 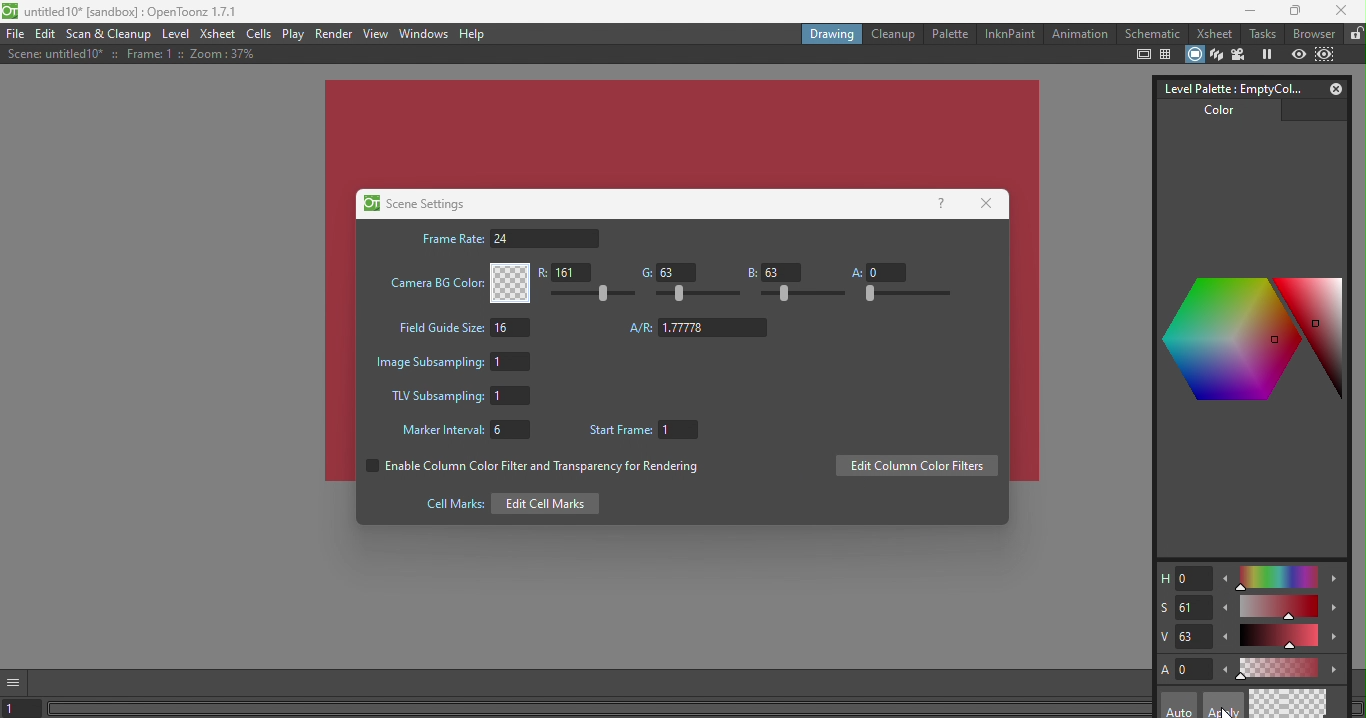 What do you see at coordinates (665, 273) in the screenshot?
I see `G` at bounding box center [665, 273].